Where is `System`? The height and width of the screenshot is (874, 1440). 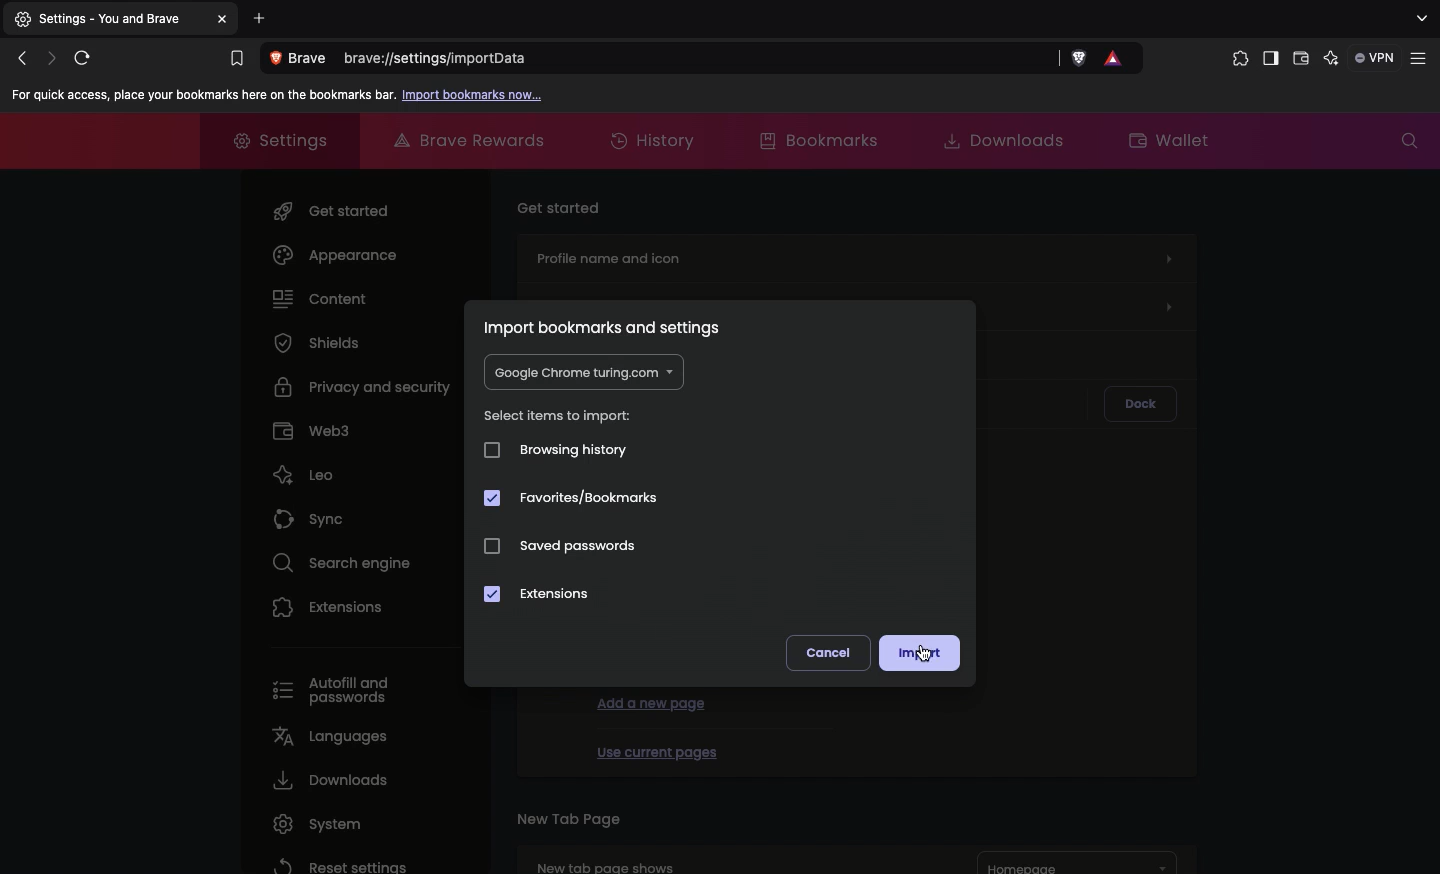
System is located at coordinates (312, 824).